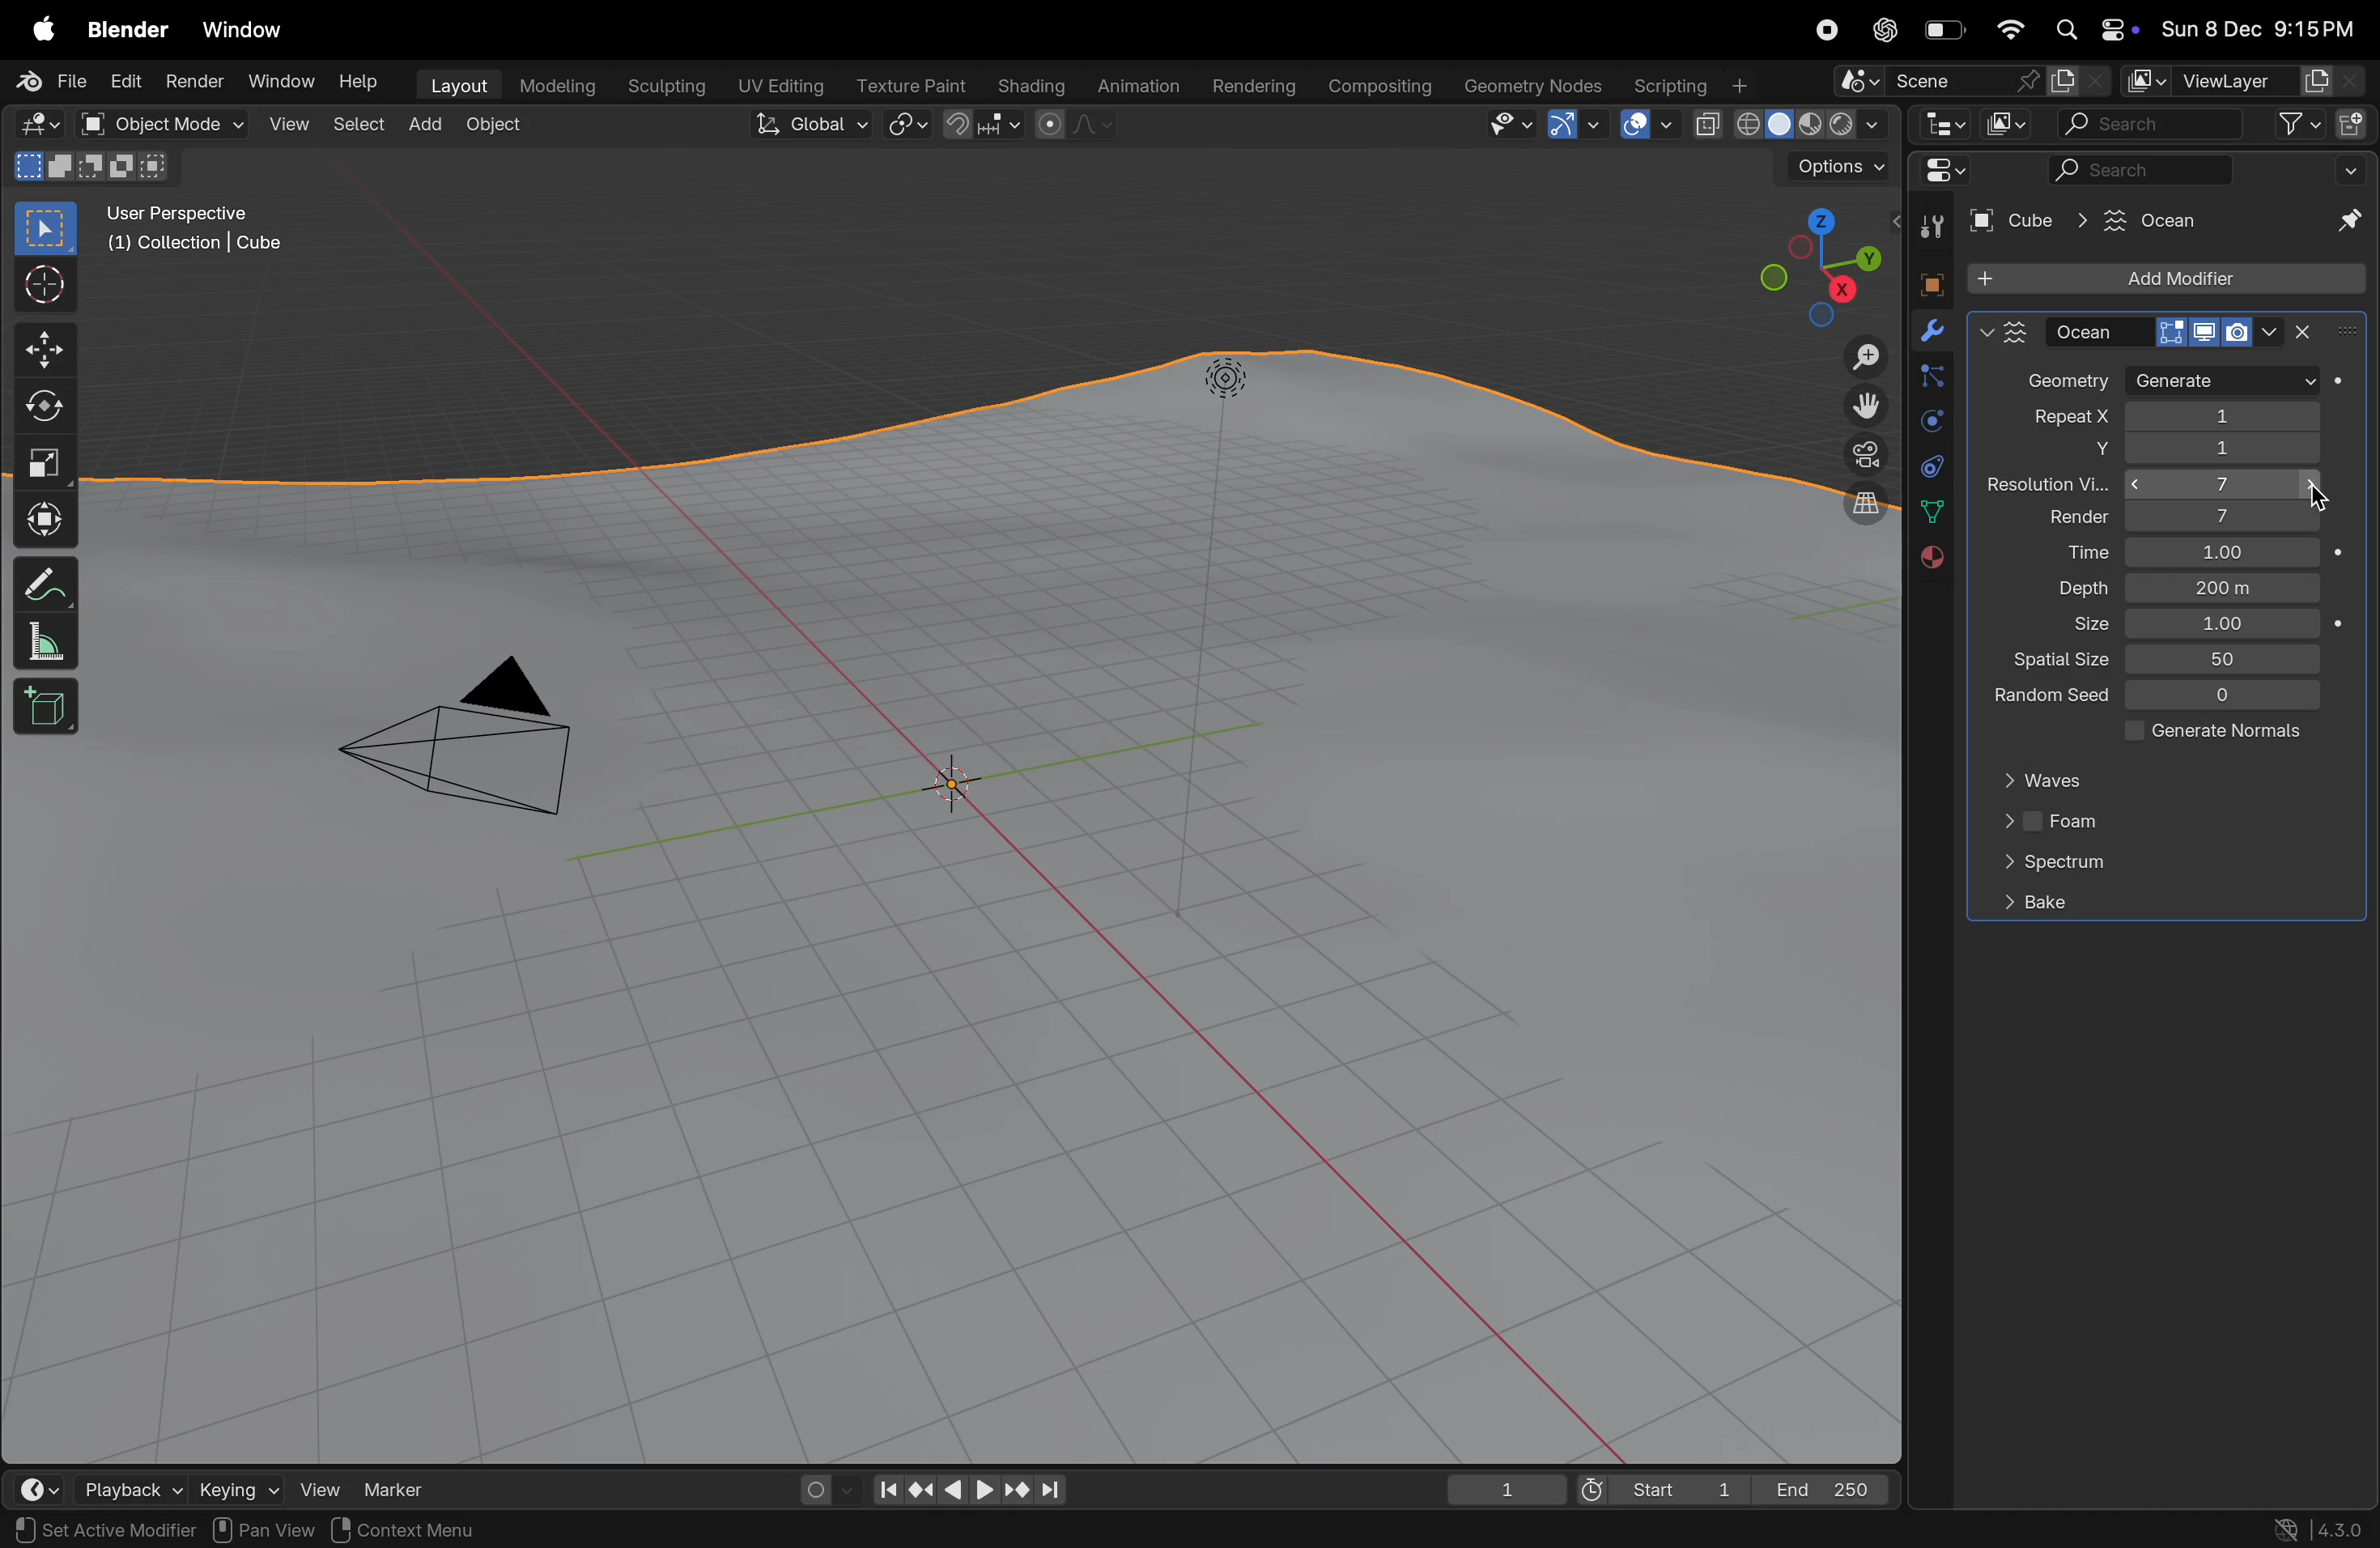  Describe the element at coordinates (2052, 866) in the screenshot. I see `spectrum` at that location.